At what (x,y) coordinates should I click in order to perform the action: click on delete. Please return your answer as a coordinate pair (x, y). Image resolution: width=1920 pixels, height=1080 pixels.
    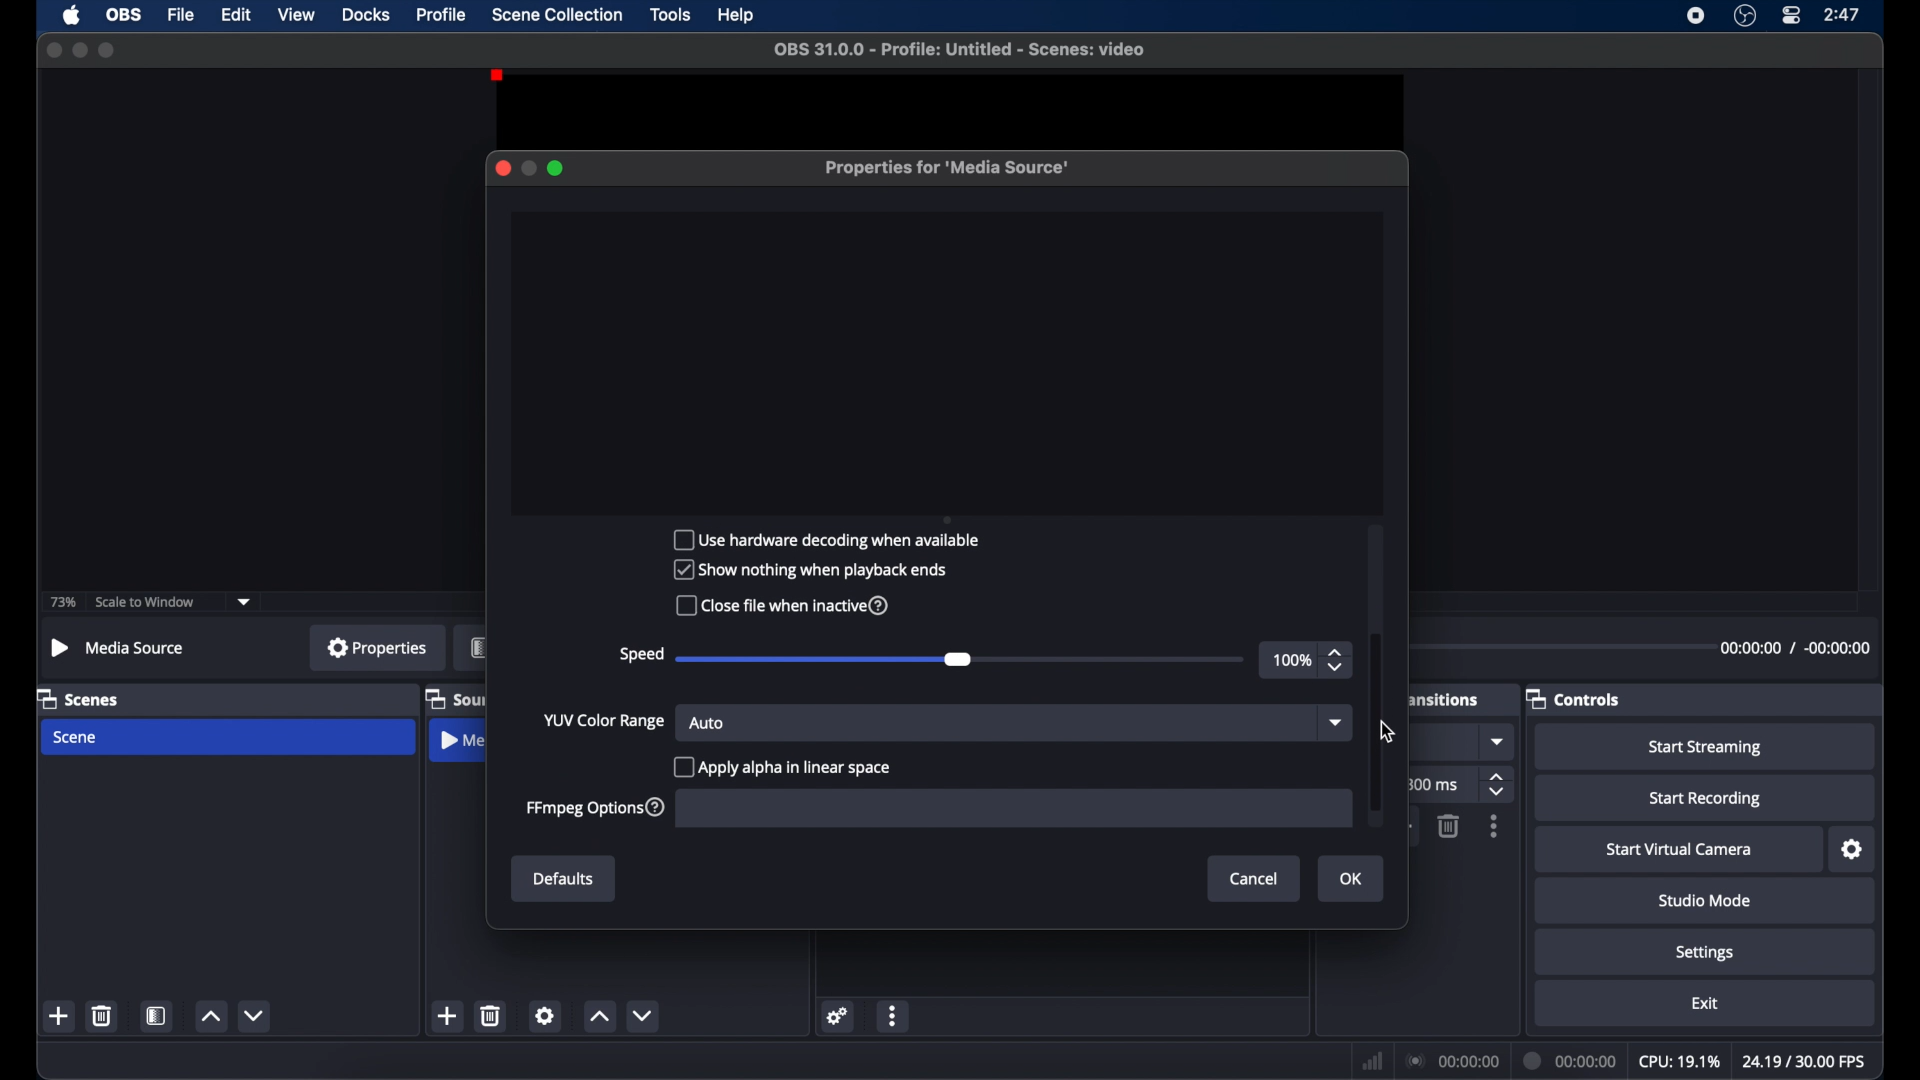
    Looking at the image, I should click on (102, 1015).